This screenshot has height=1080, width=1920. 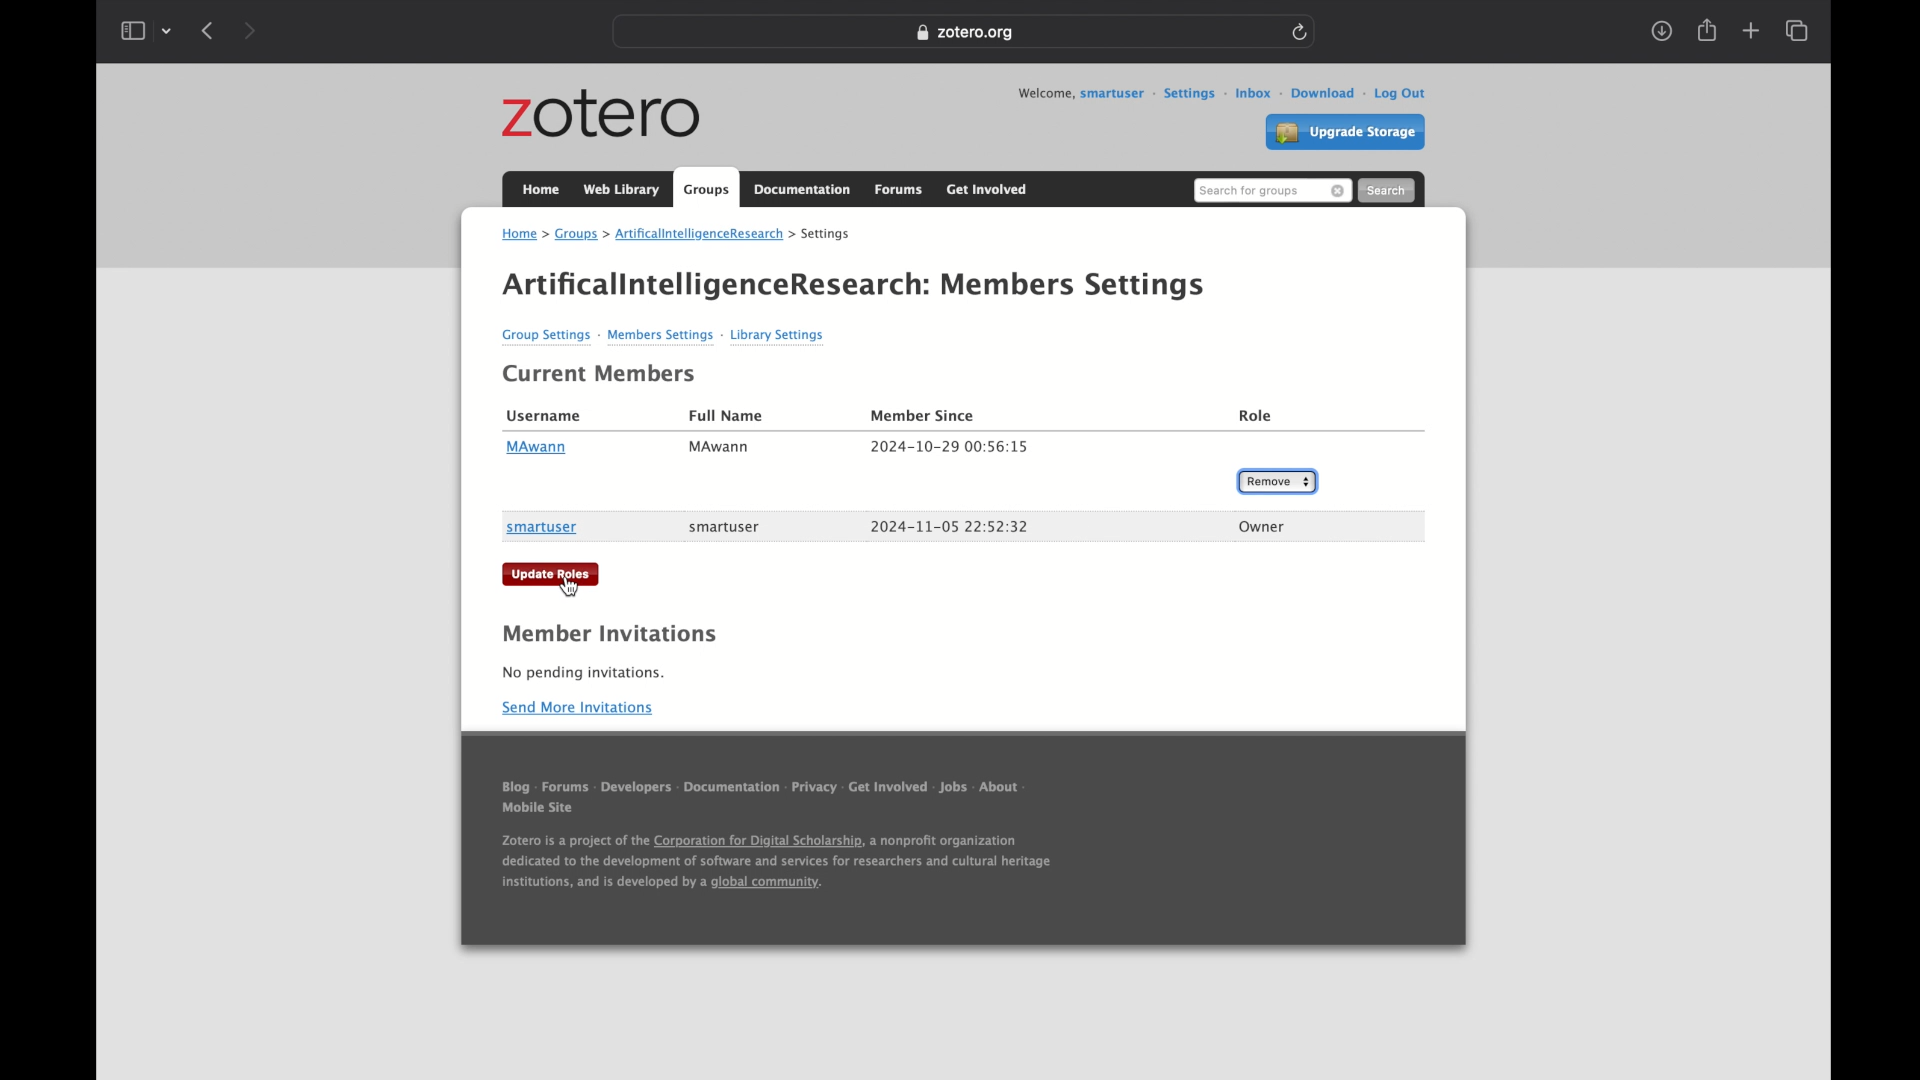 What do you see at coordinates (1005, 792) in the screenshot?
I see `about` at bounding box center [1005, 792].